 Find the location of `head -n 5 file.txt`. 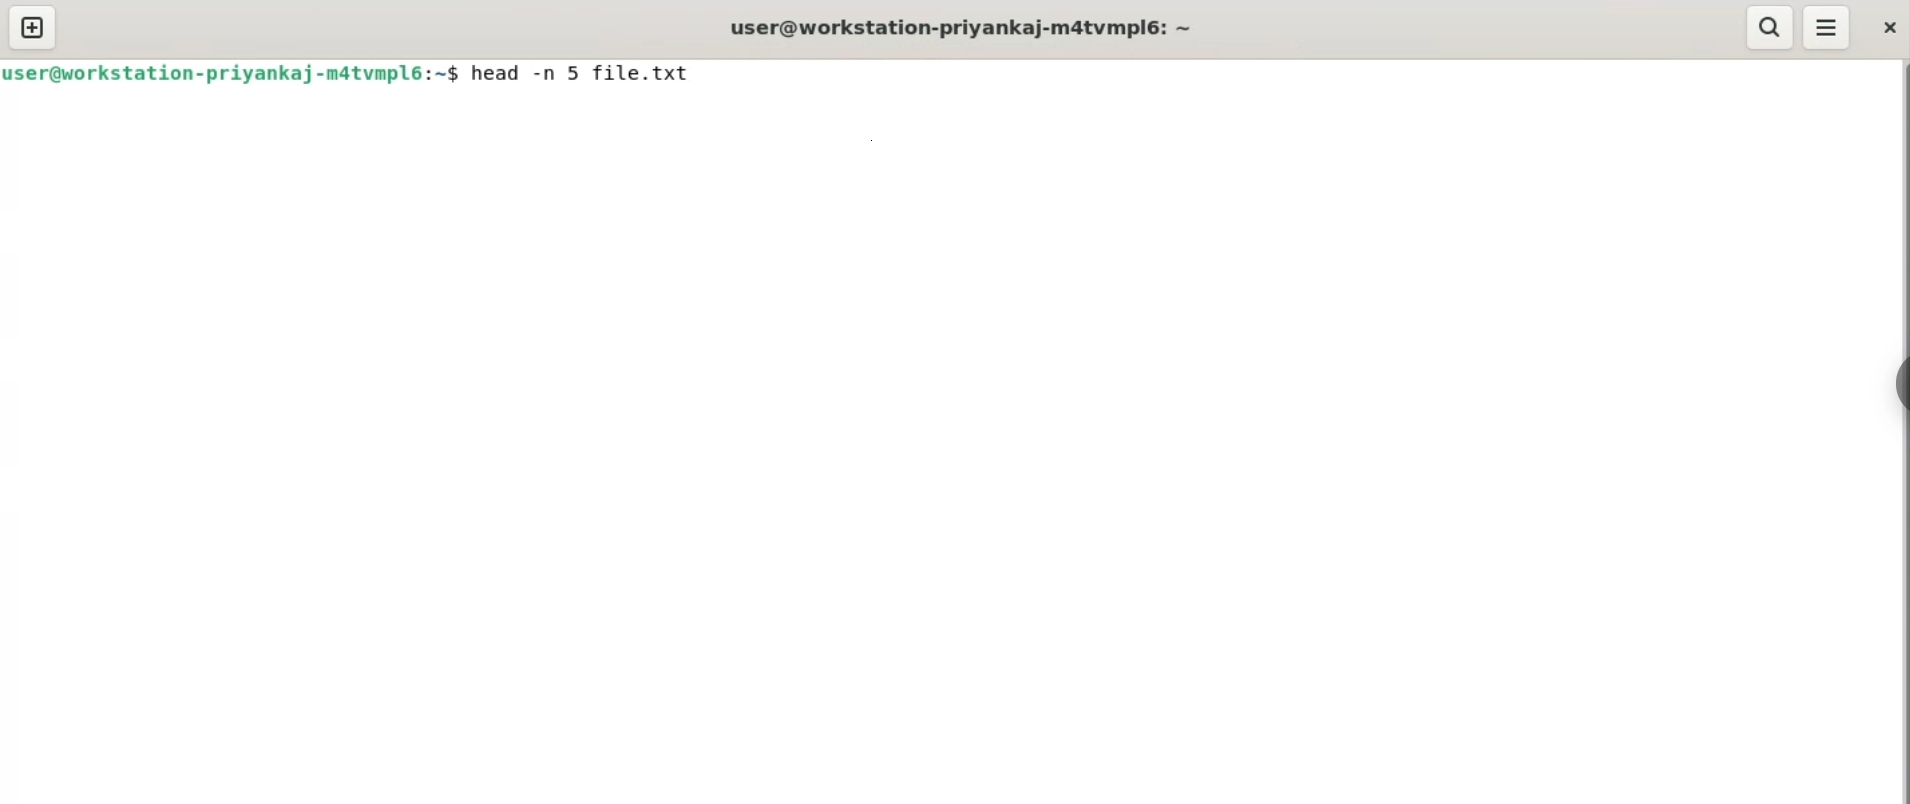

head -n 5 file.txt is located at coordinates (585, 75).